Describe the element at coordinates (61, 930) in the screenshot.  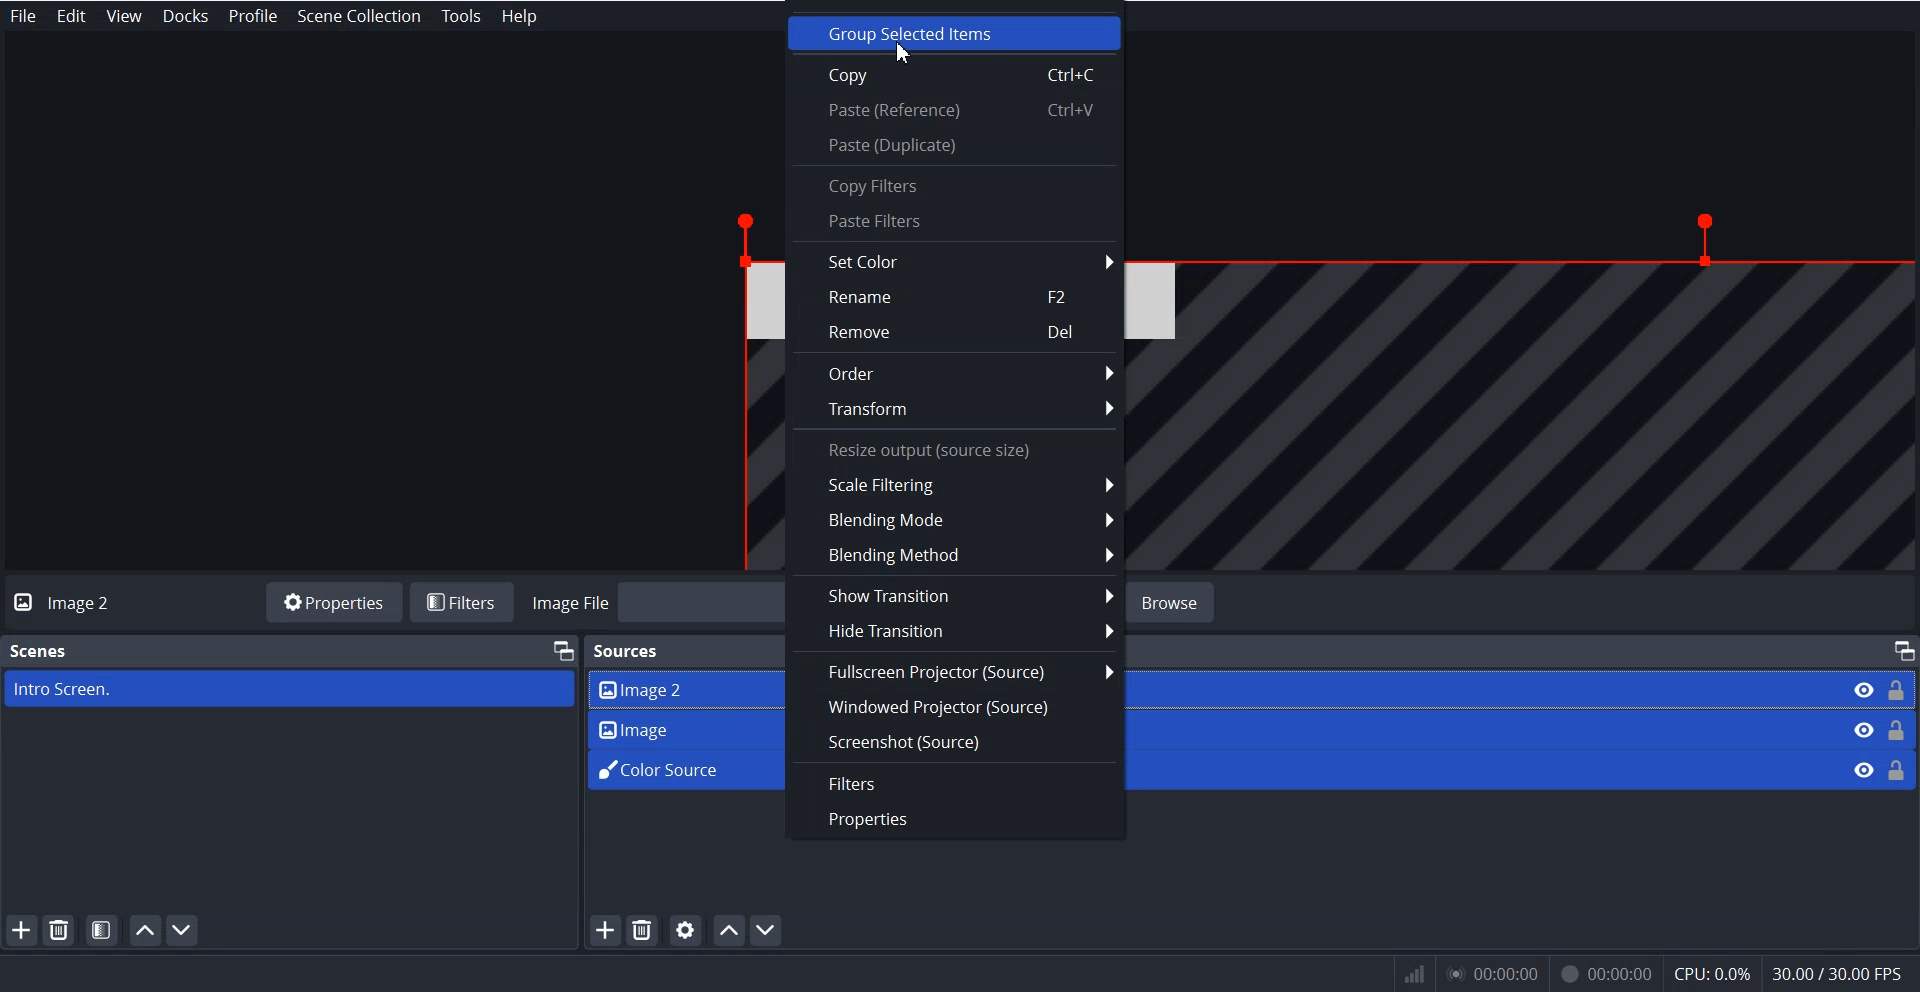
I see `Remove Selected Scene` at that location.